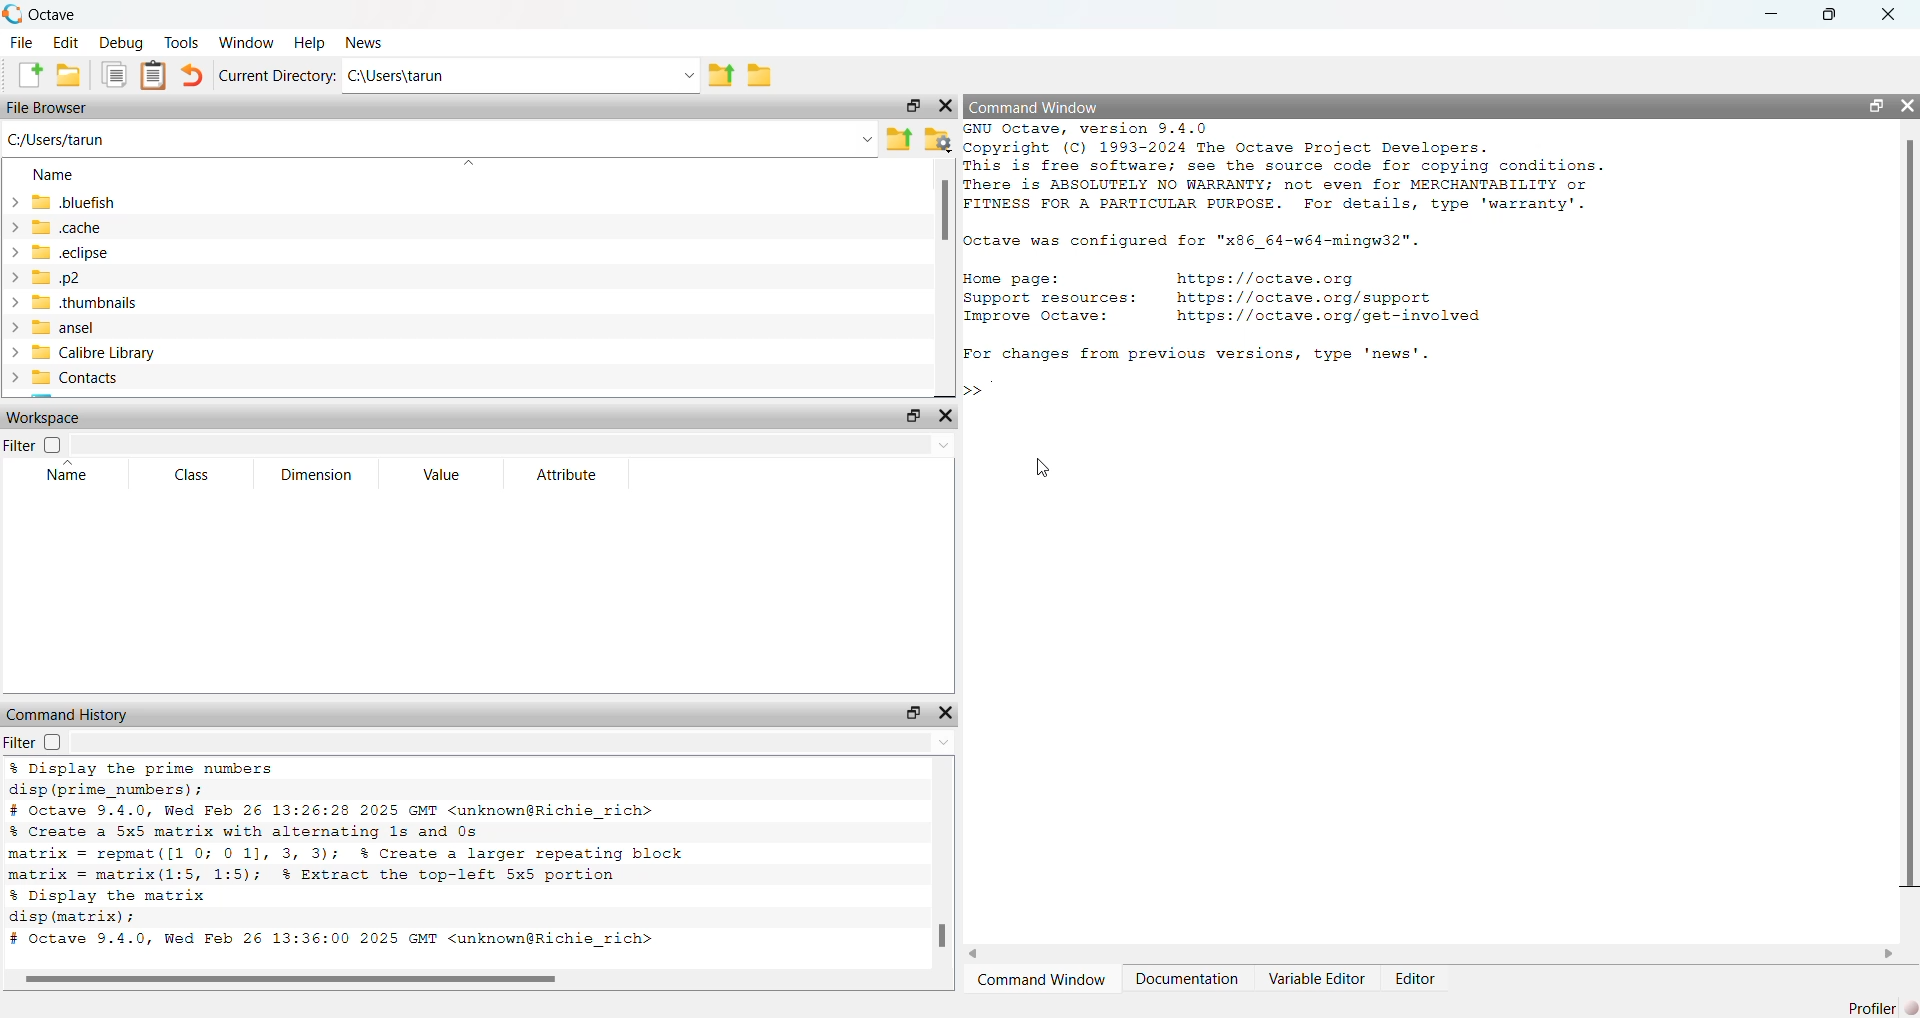 This screenshot has width=1920, height=1018. I want to click on .bluefish, so click(102, 201).